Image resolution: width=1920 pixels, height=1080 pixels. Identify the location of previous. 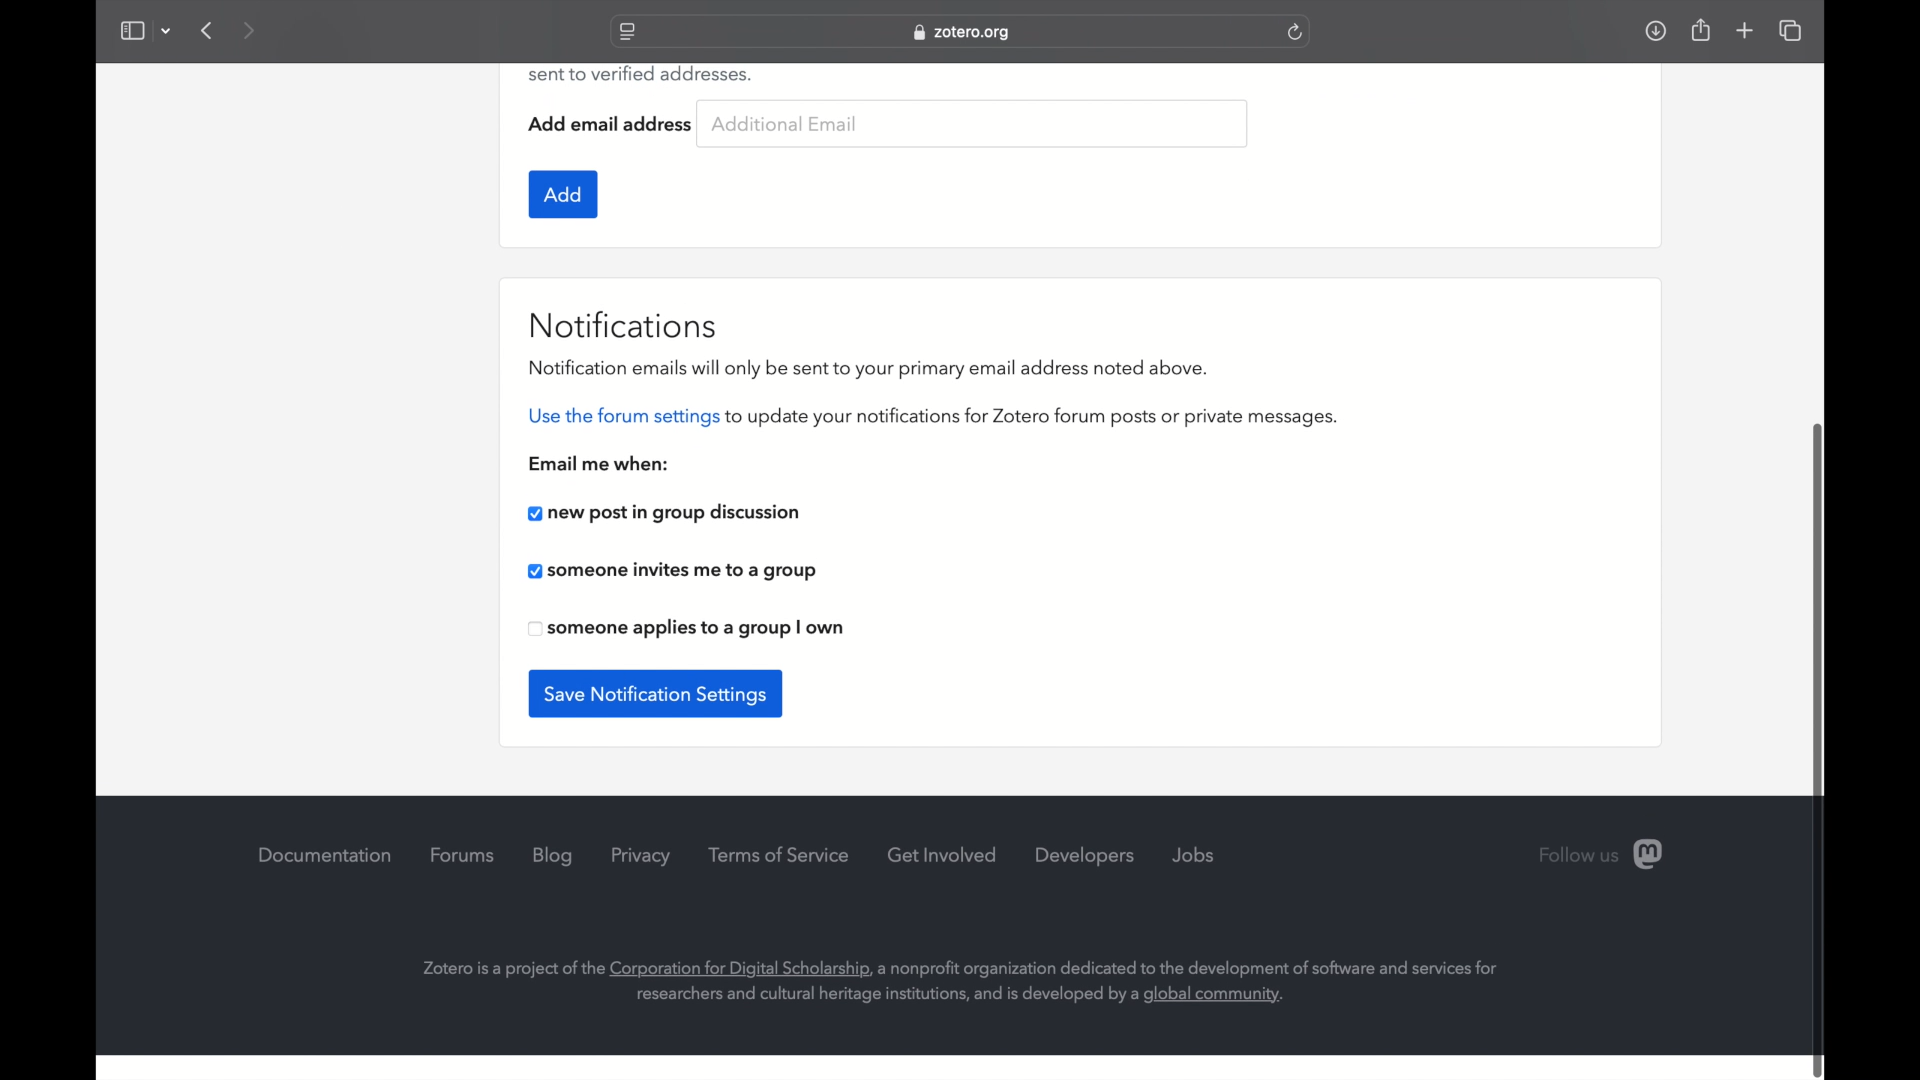
(208, 30).